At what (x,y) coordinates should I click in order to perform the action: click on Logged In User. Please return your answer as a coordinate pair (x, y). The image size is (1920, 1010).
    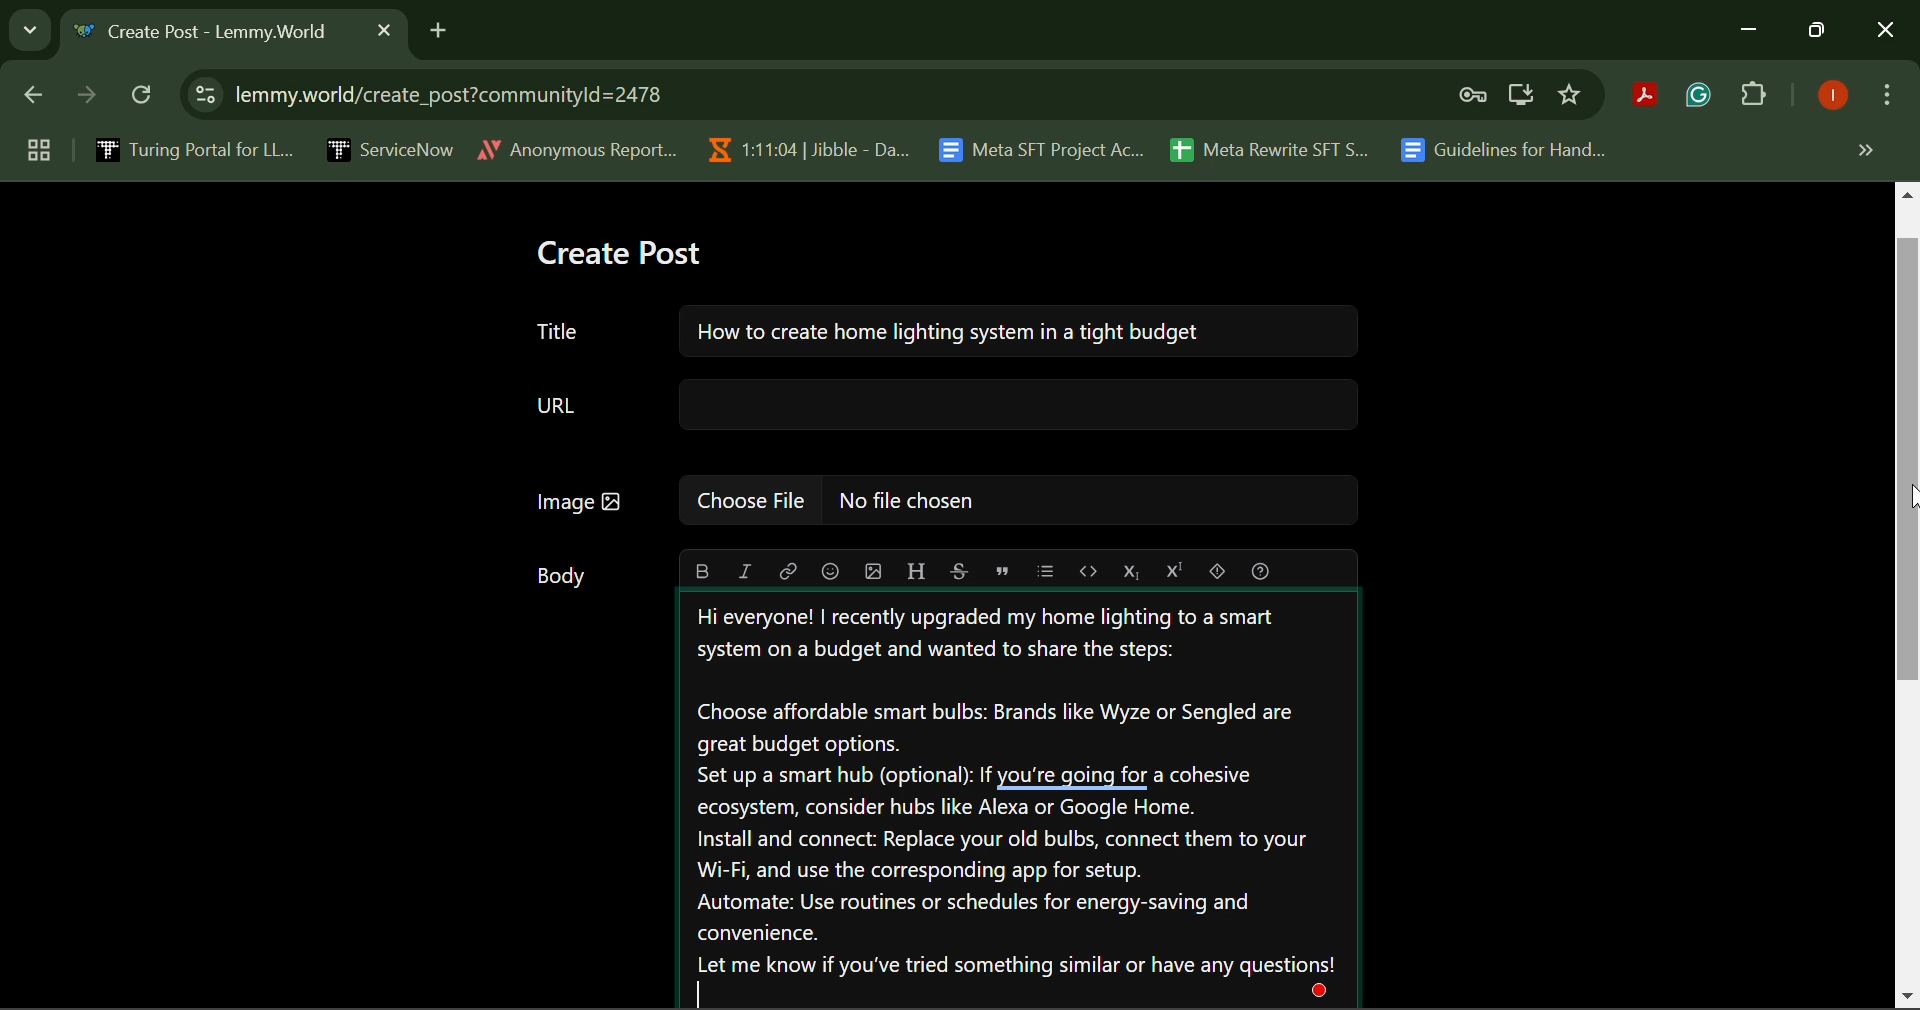
    Looking at the image, I should click on (1829, 97).